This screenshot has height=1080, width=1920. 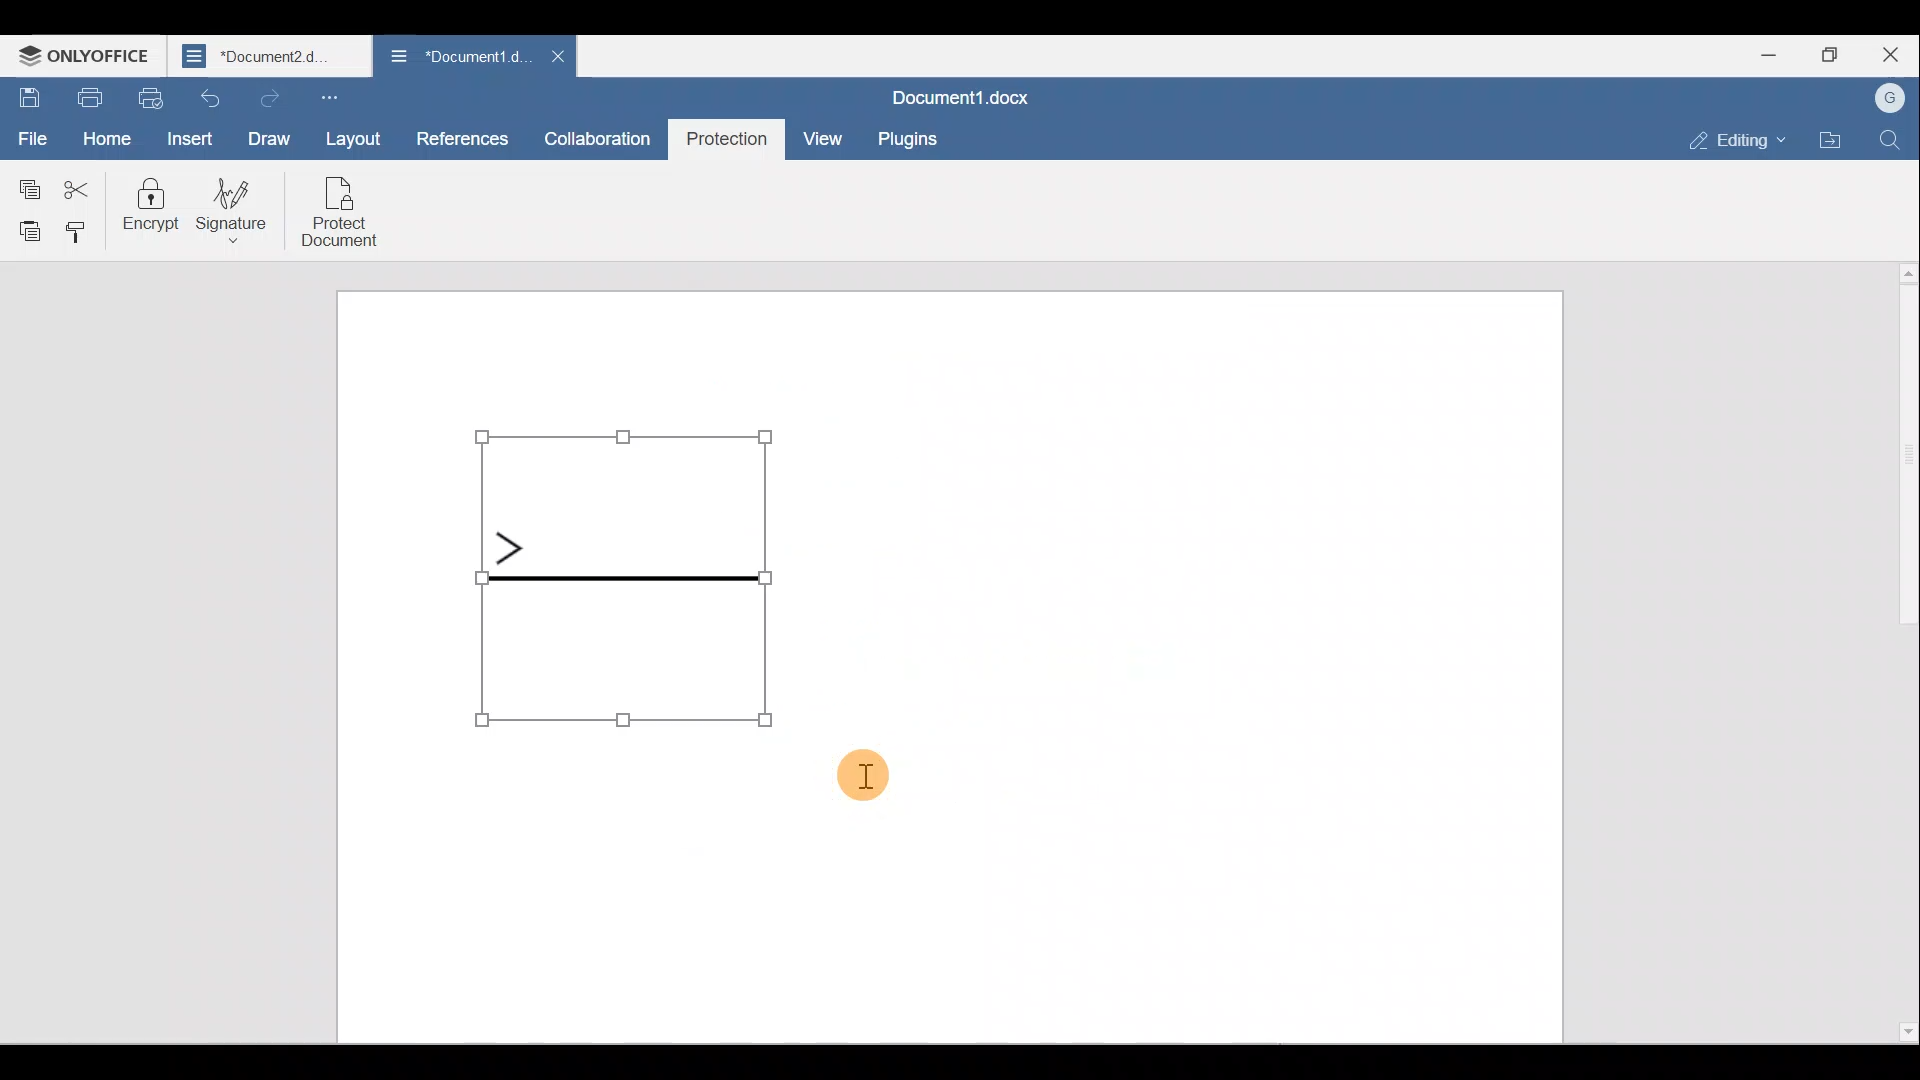 What do you see at coordinates (350, 135) in the screenshot?
I see `Layout` at bounding box center [350, 135].